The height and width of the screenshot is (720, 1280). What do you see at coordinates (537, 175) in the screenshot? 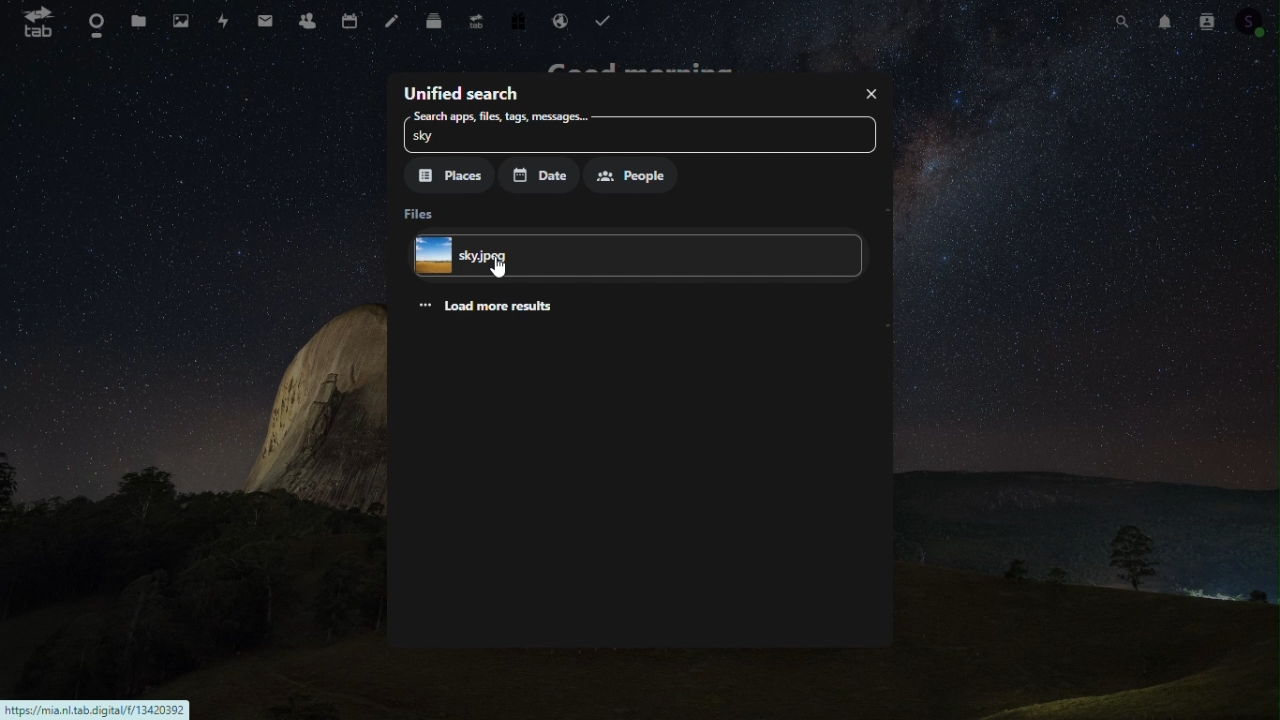
I see `Date` at bounding box center [537, 175].